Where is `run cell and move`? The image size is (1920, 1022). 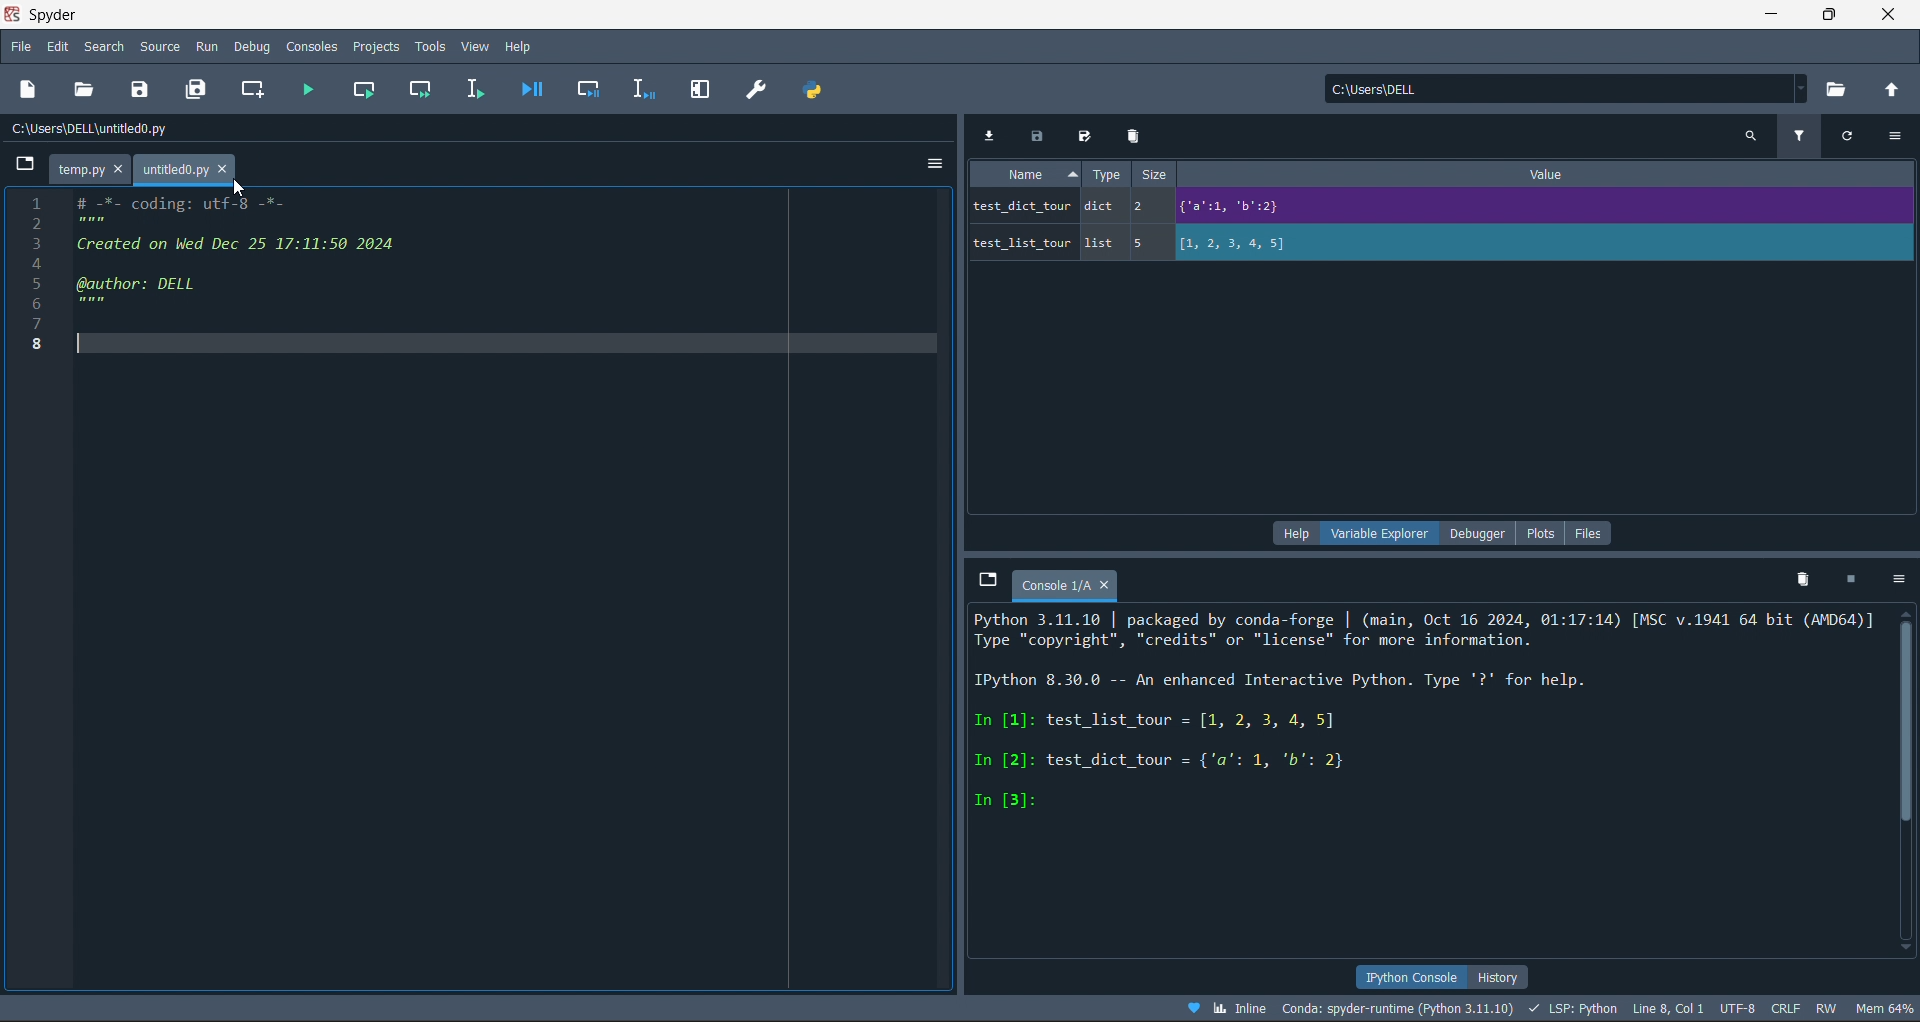
run cell and move is located at coordinates (422, 88).